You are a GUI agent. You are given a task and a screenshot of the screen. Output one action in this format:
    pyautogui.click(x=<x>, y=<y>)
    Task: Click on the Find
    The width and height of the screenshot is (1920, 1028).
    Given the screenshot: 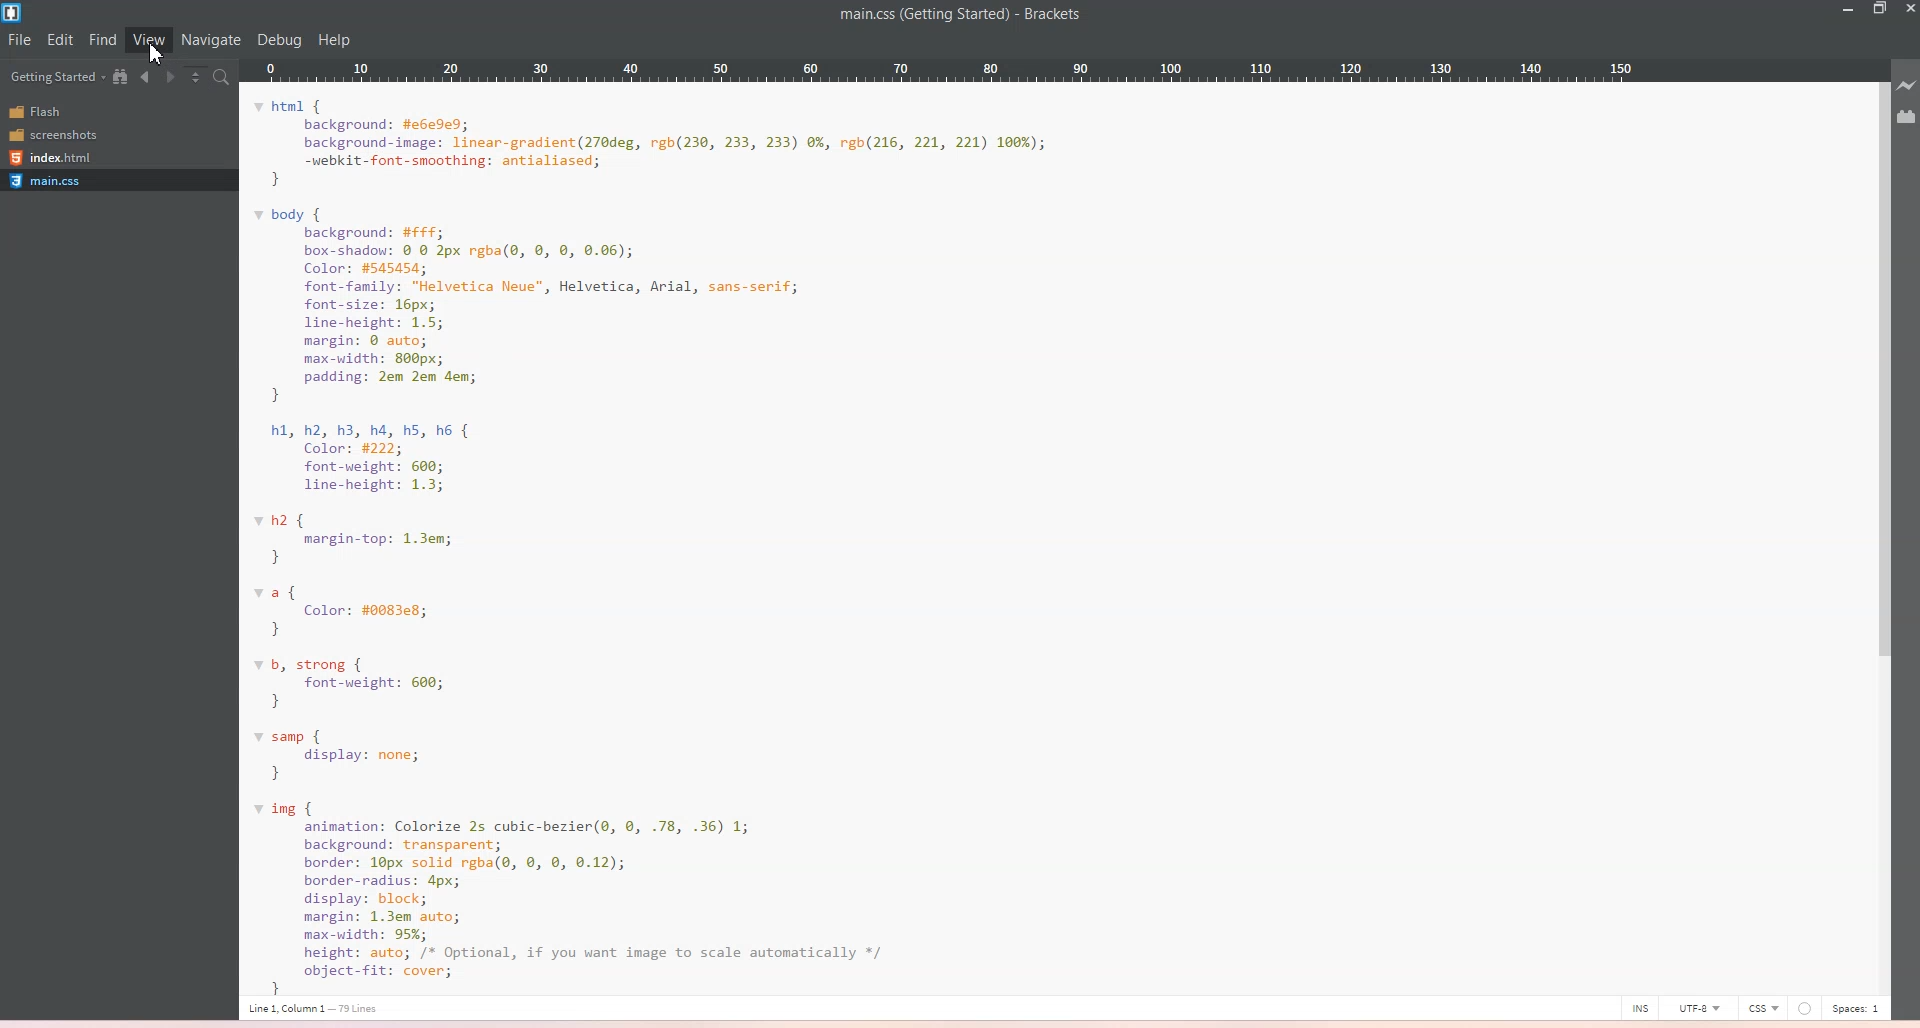 What is the action you would take?
    pyautogui.click(x=103, y=39)
    